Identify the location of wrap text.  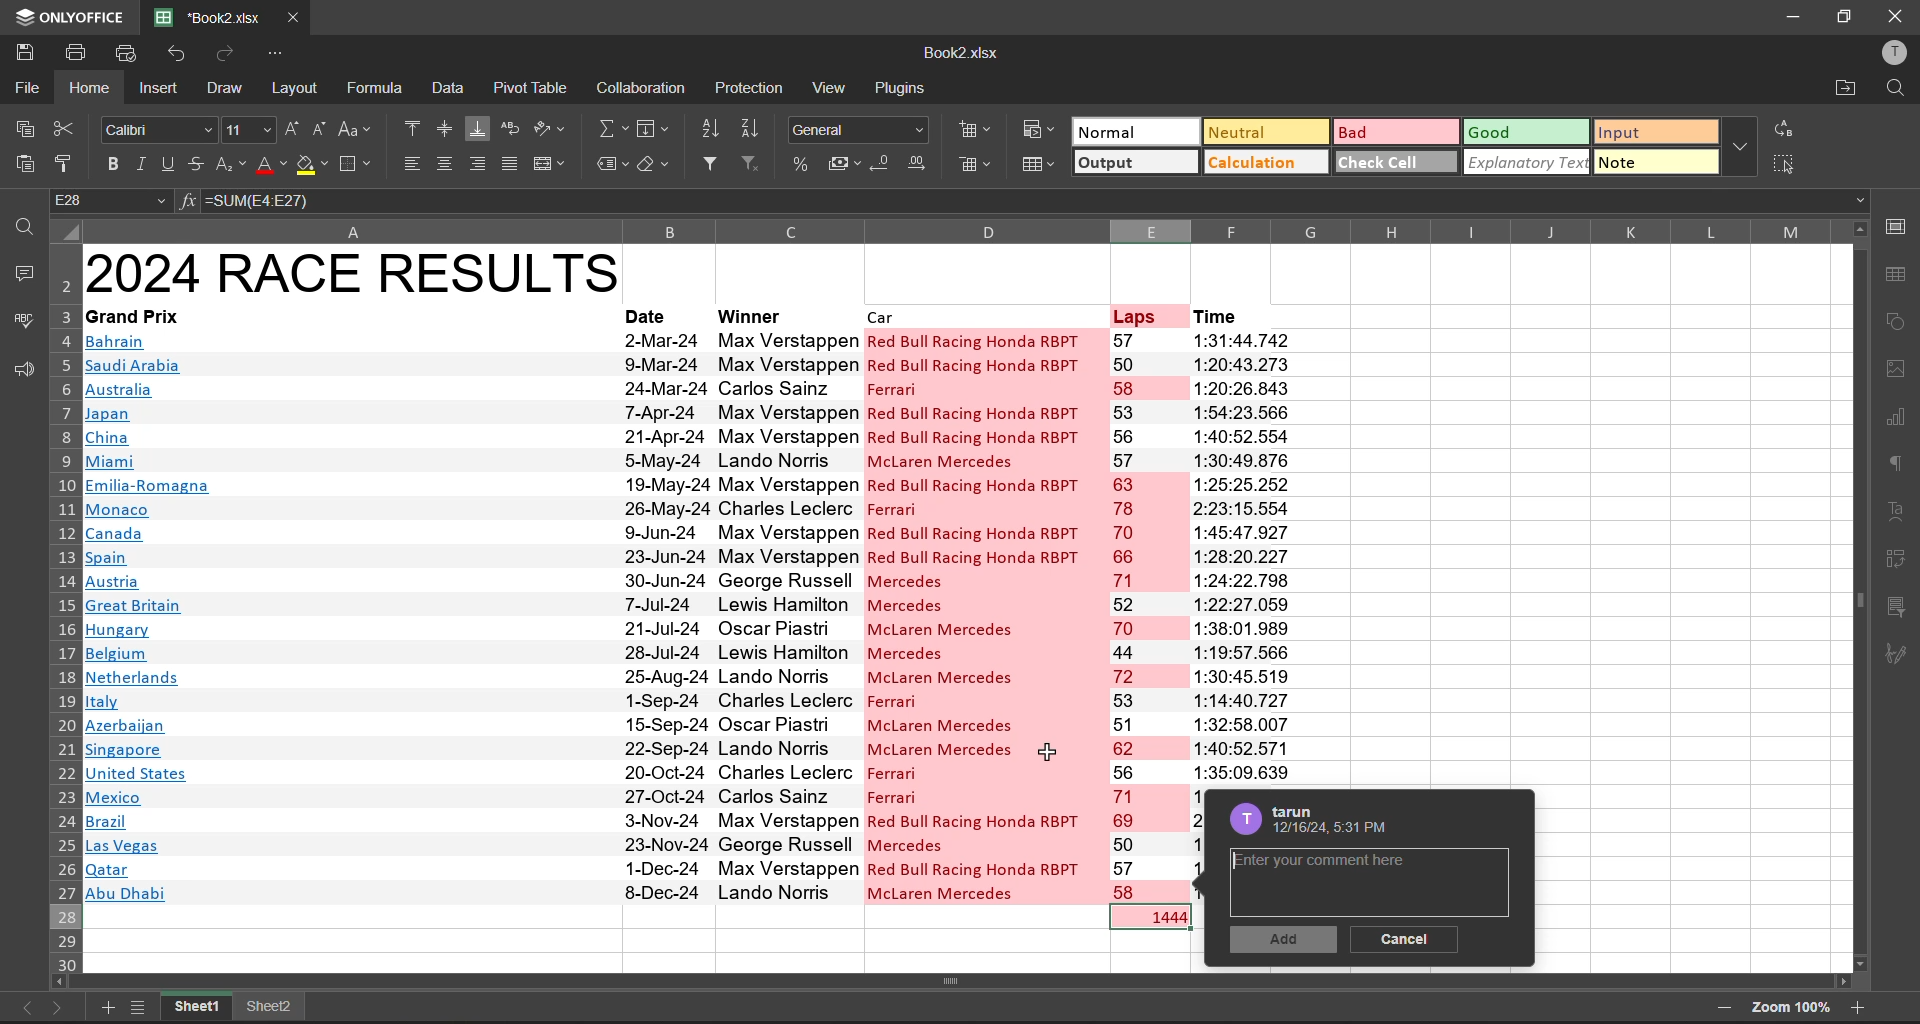
(515, 127).